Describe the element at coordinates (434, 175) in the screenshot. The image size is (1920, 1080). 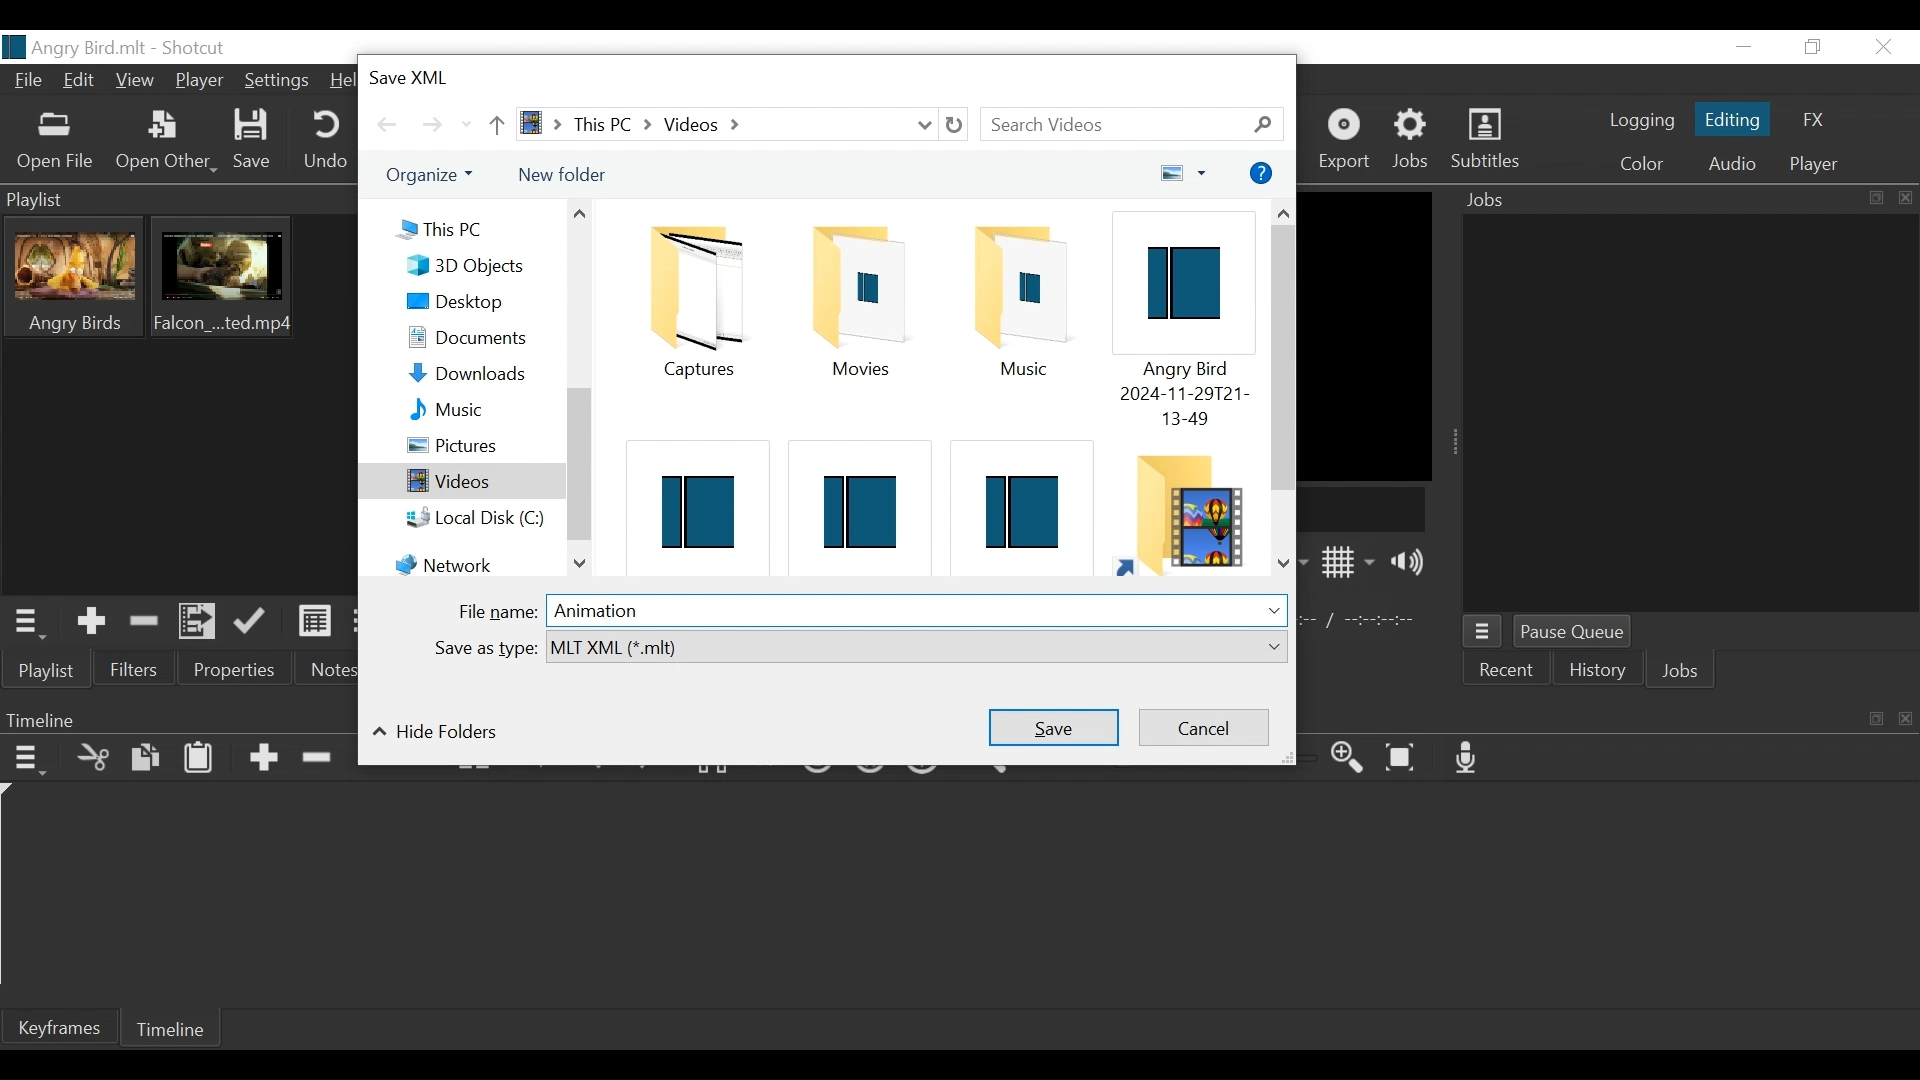
I see `Organize` at that location.